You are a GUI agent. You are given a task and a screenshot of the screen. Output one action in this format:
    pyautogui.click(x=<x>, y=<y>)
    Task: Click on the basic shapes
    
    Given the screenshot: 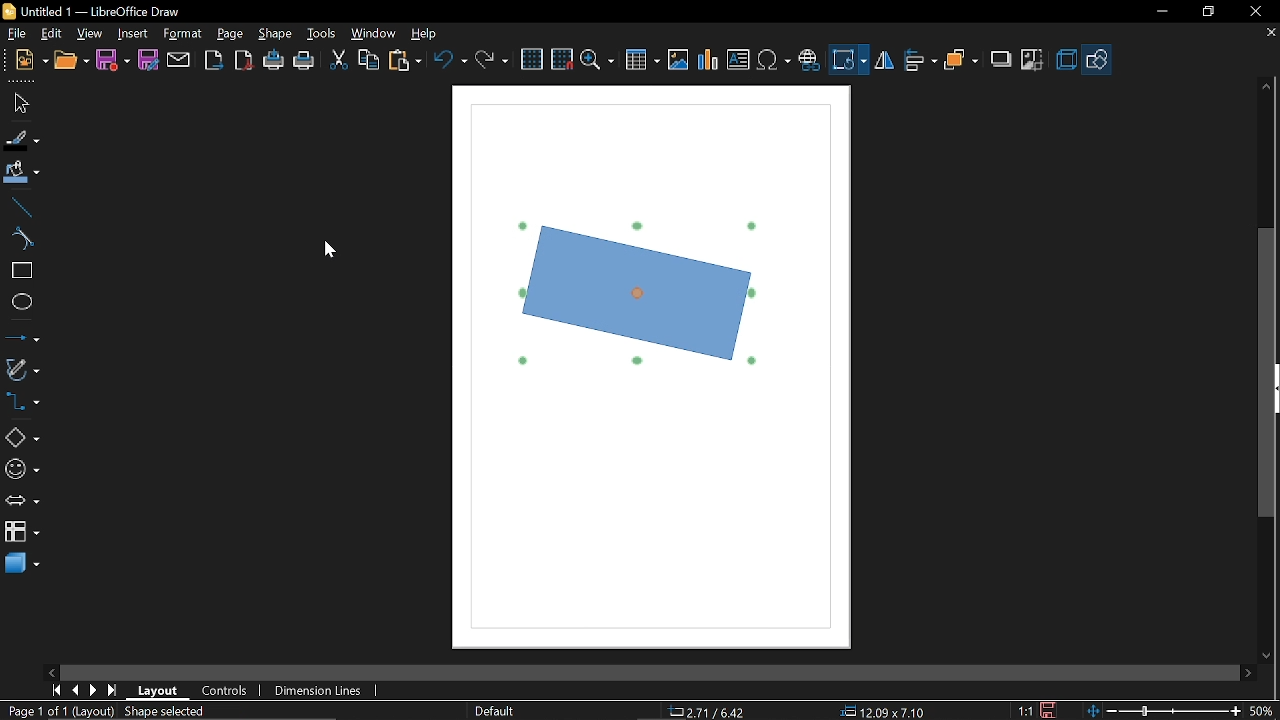 What is the action you would take?
    pyautogui.click(x=22, y=438)
    